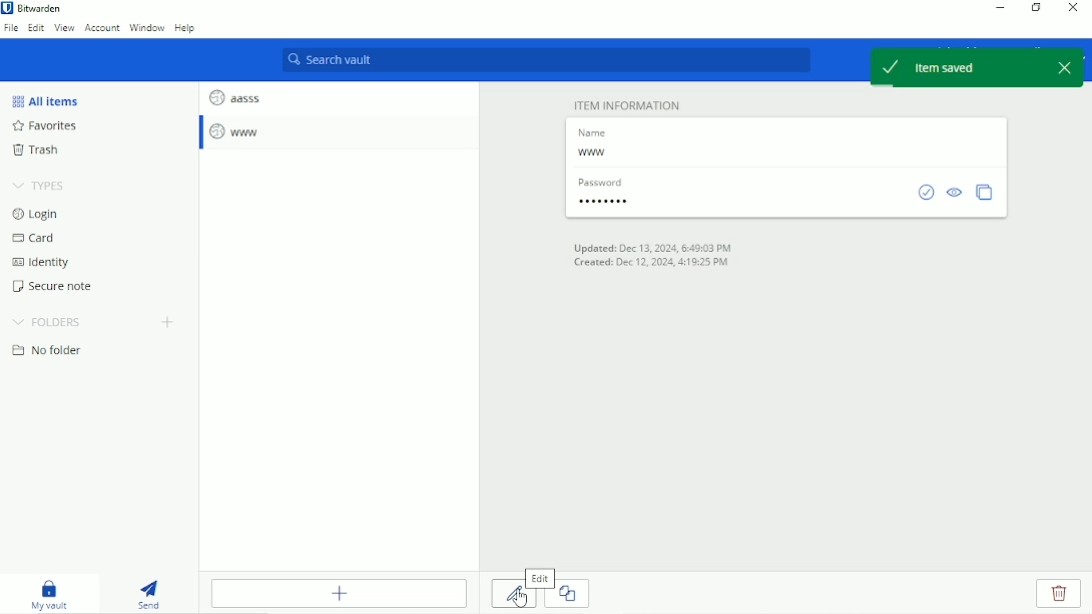  Describe the element at coordinates (594, 154) in the screenshot. I see `www` at that location.